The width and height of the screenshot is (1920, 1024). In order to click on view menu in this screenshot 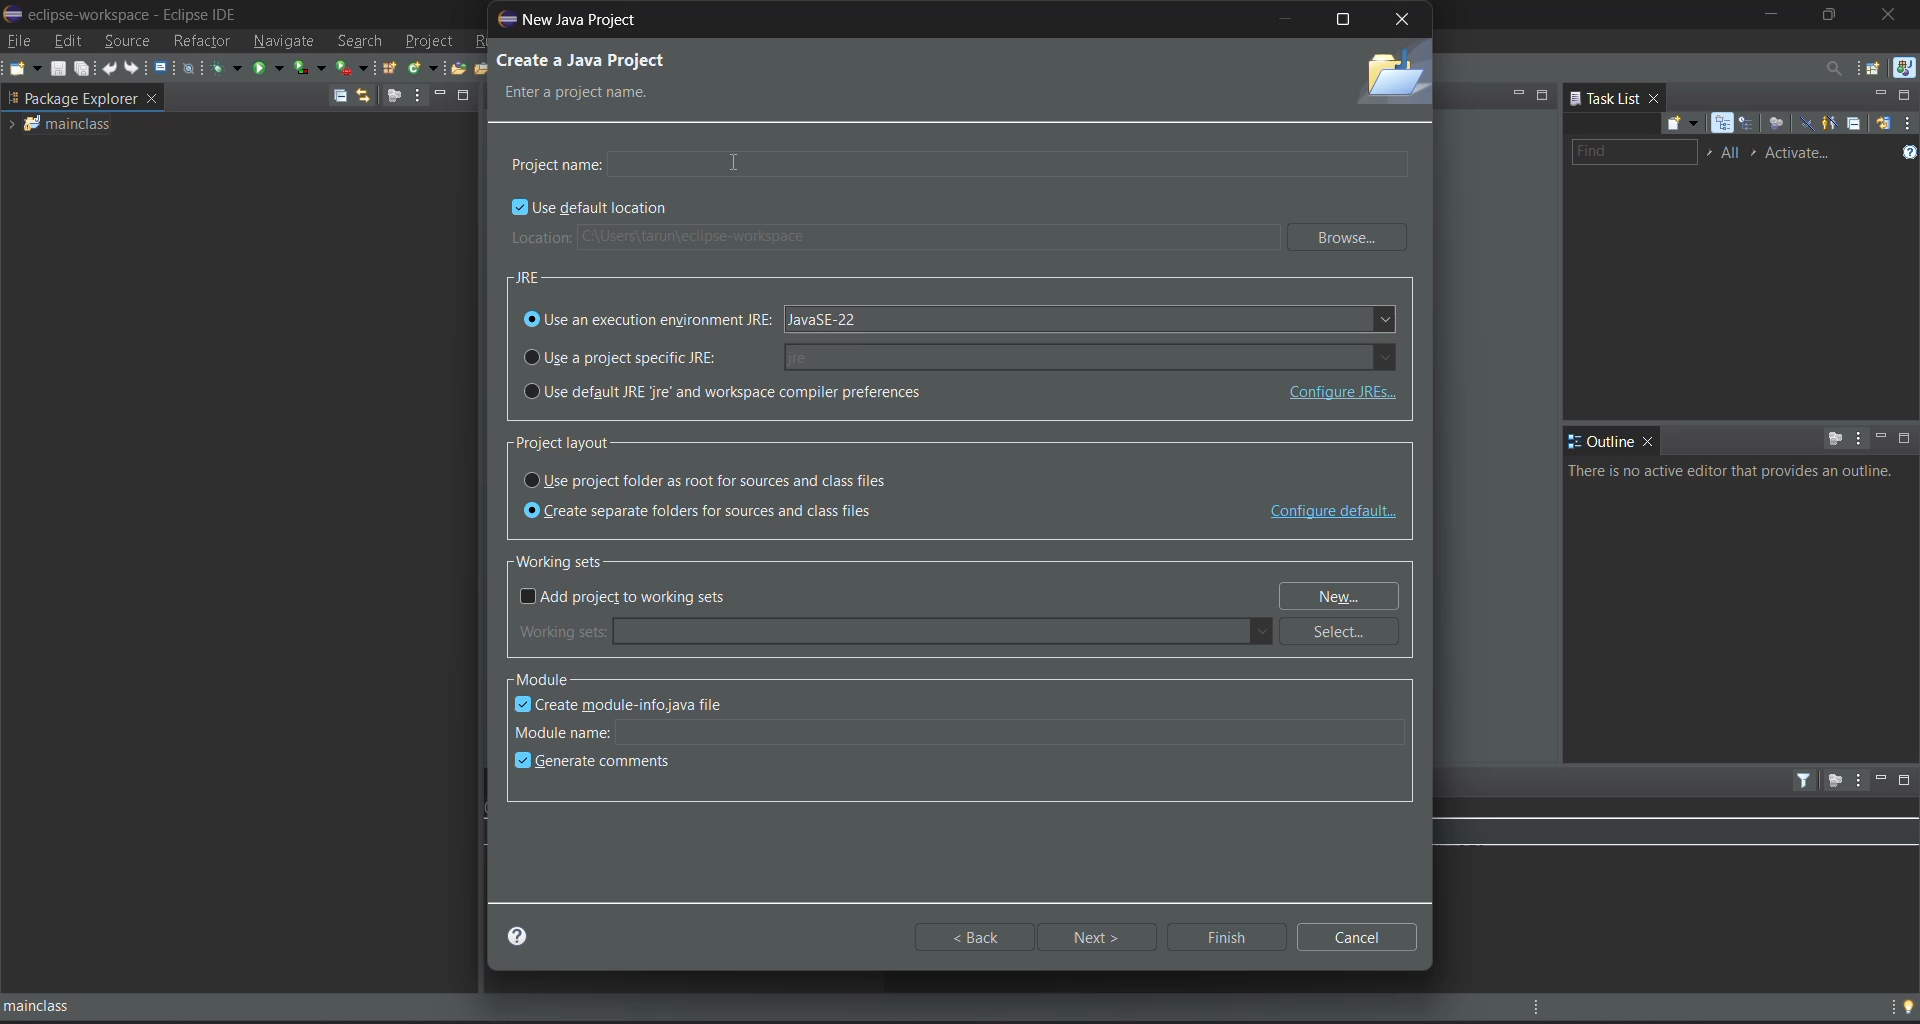, I will do `click(1857, 437)`.